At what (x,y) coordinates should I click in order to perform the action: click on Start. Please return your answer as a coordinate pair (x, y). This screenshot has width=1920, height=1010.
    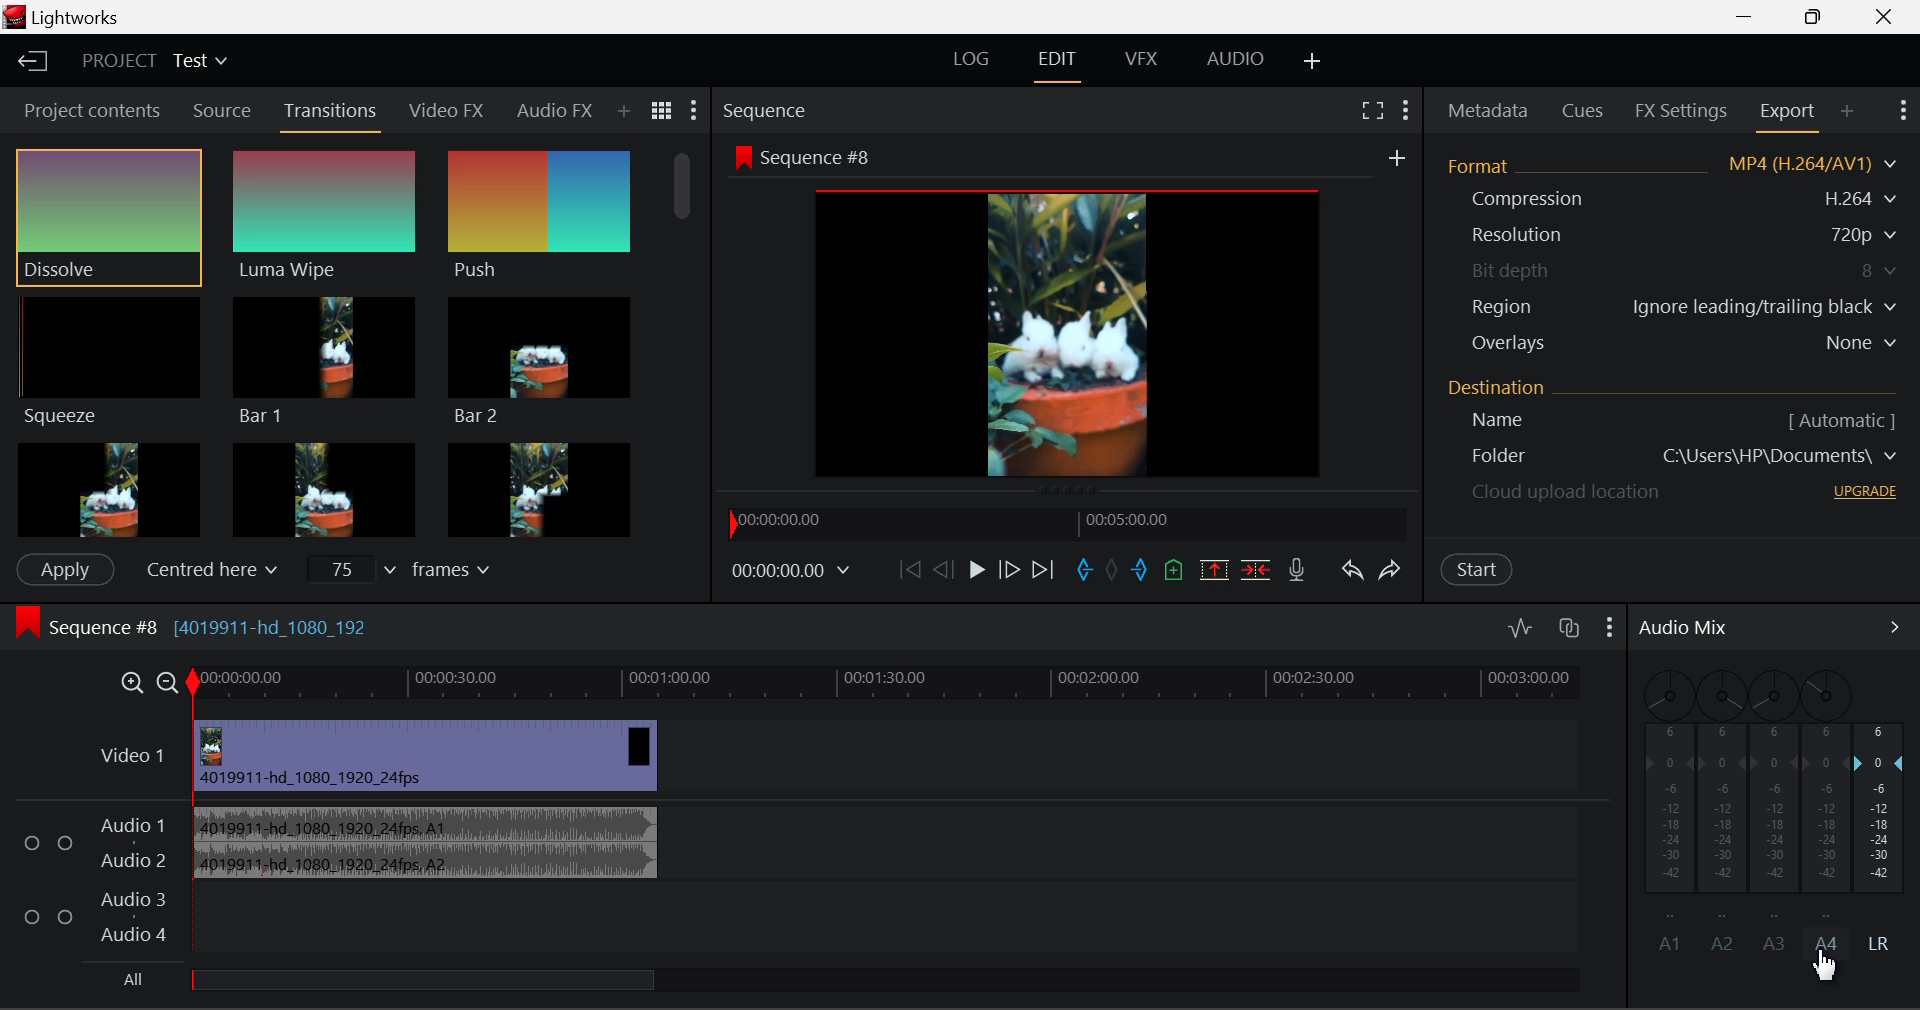
    Looking at the image, I should click on (1478, 569).